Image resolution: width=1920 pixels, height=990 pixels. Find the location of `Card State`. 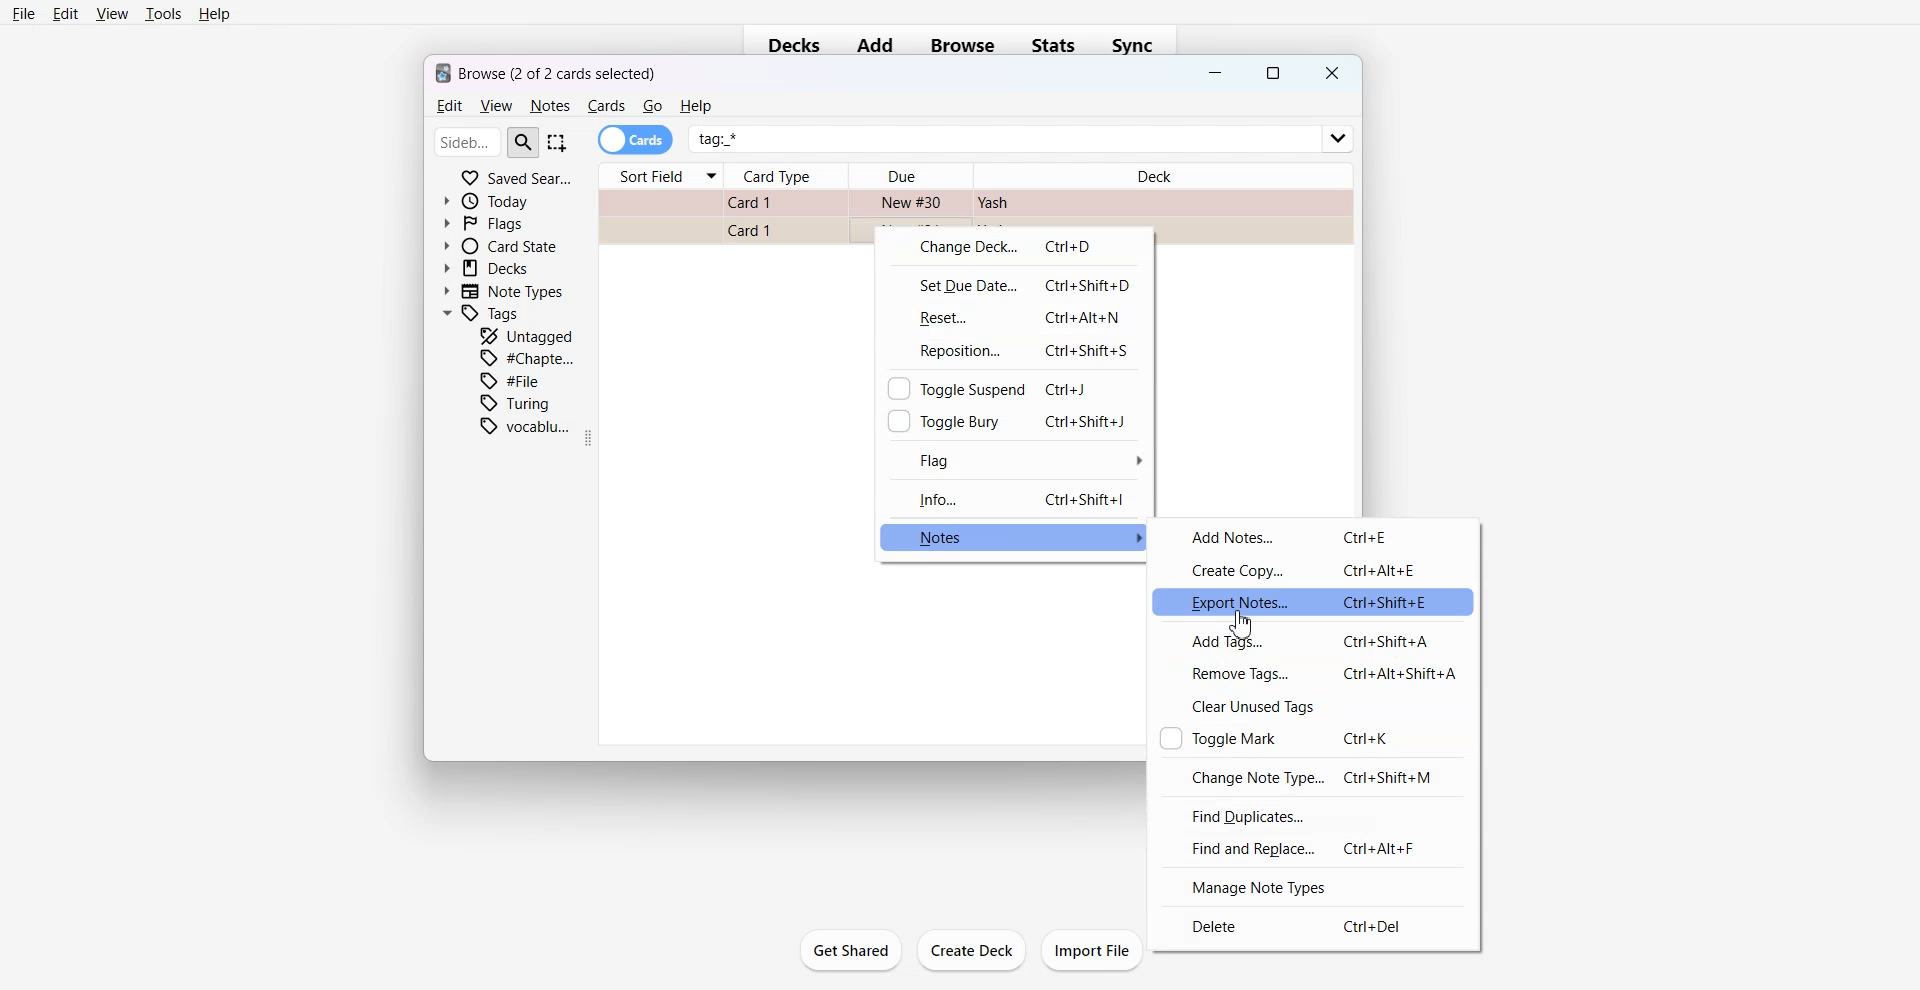

Card State is located at coordinates (499, 245).